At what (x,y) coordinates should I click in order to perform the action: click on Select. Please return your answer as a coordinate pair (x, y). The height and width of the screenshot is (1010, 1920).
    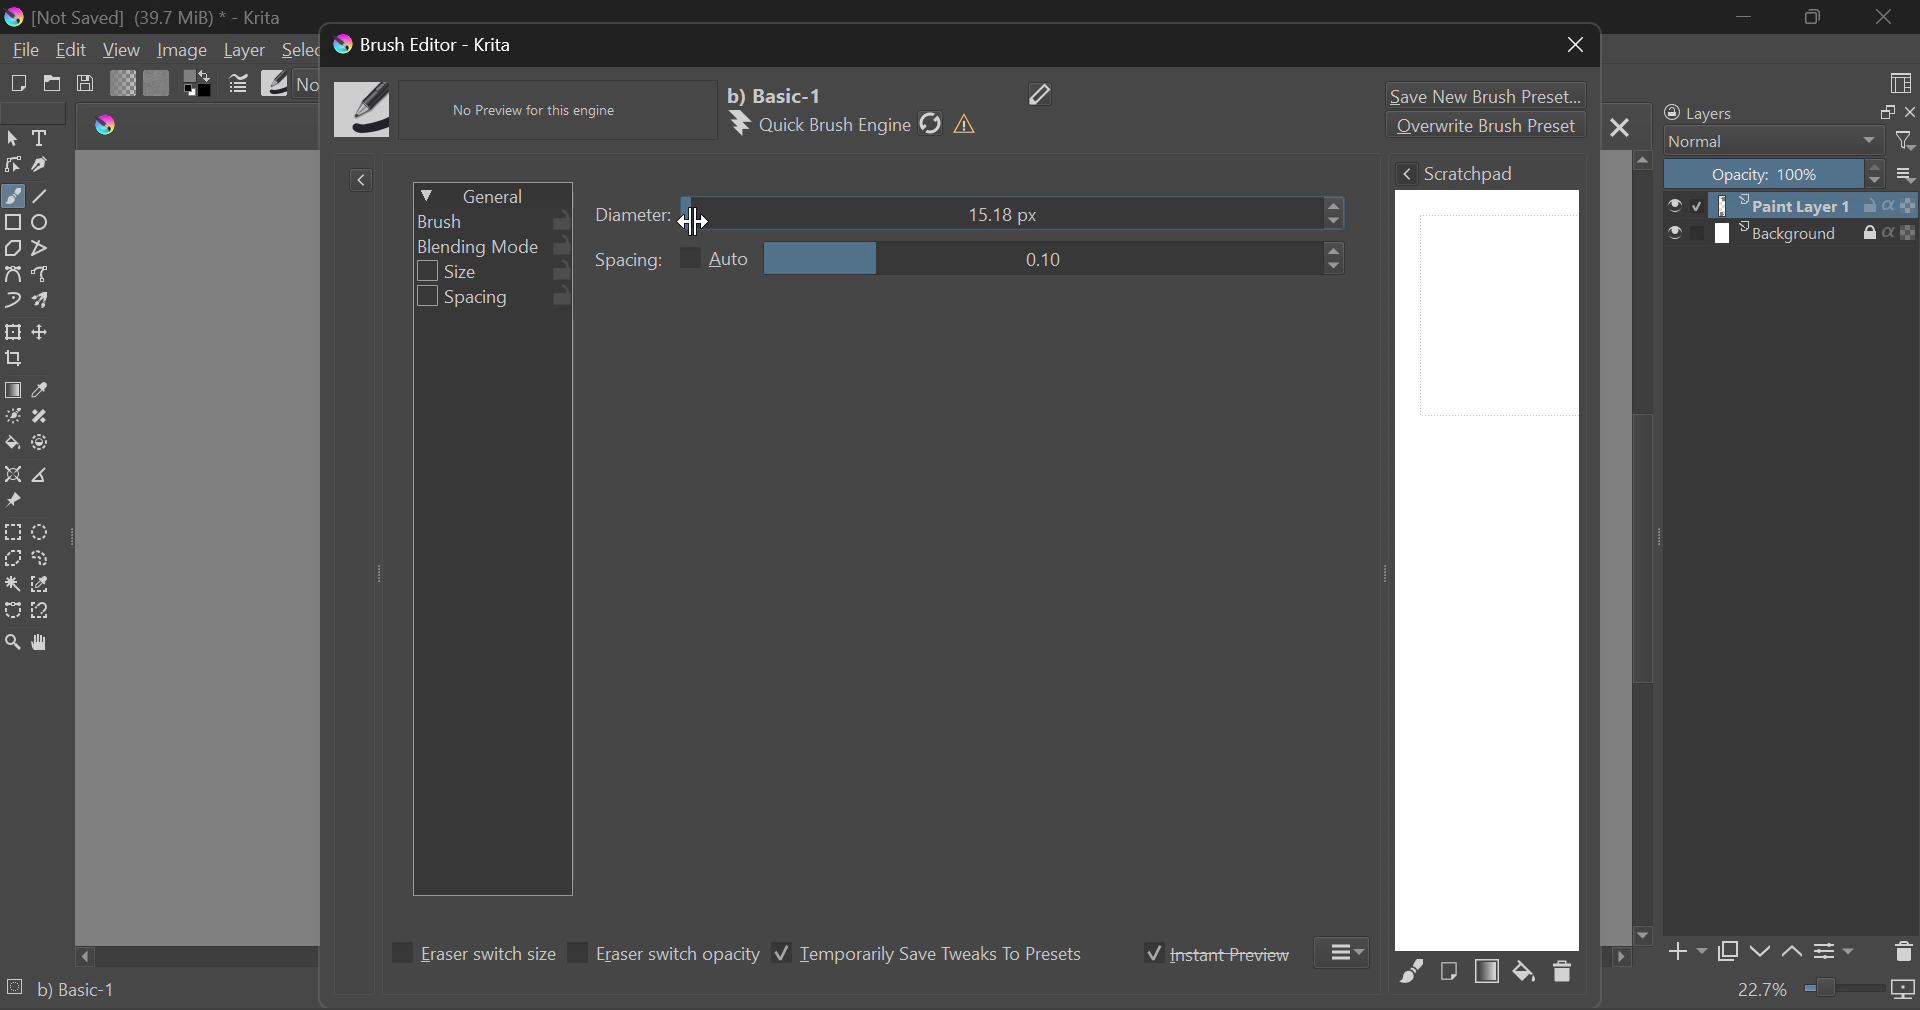
    Looking at the image, I should click on (12, 139).